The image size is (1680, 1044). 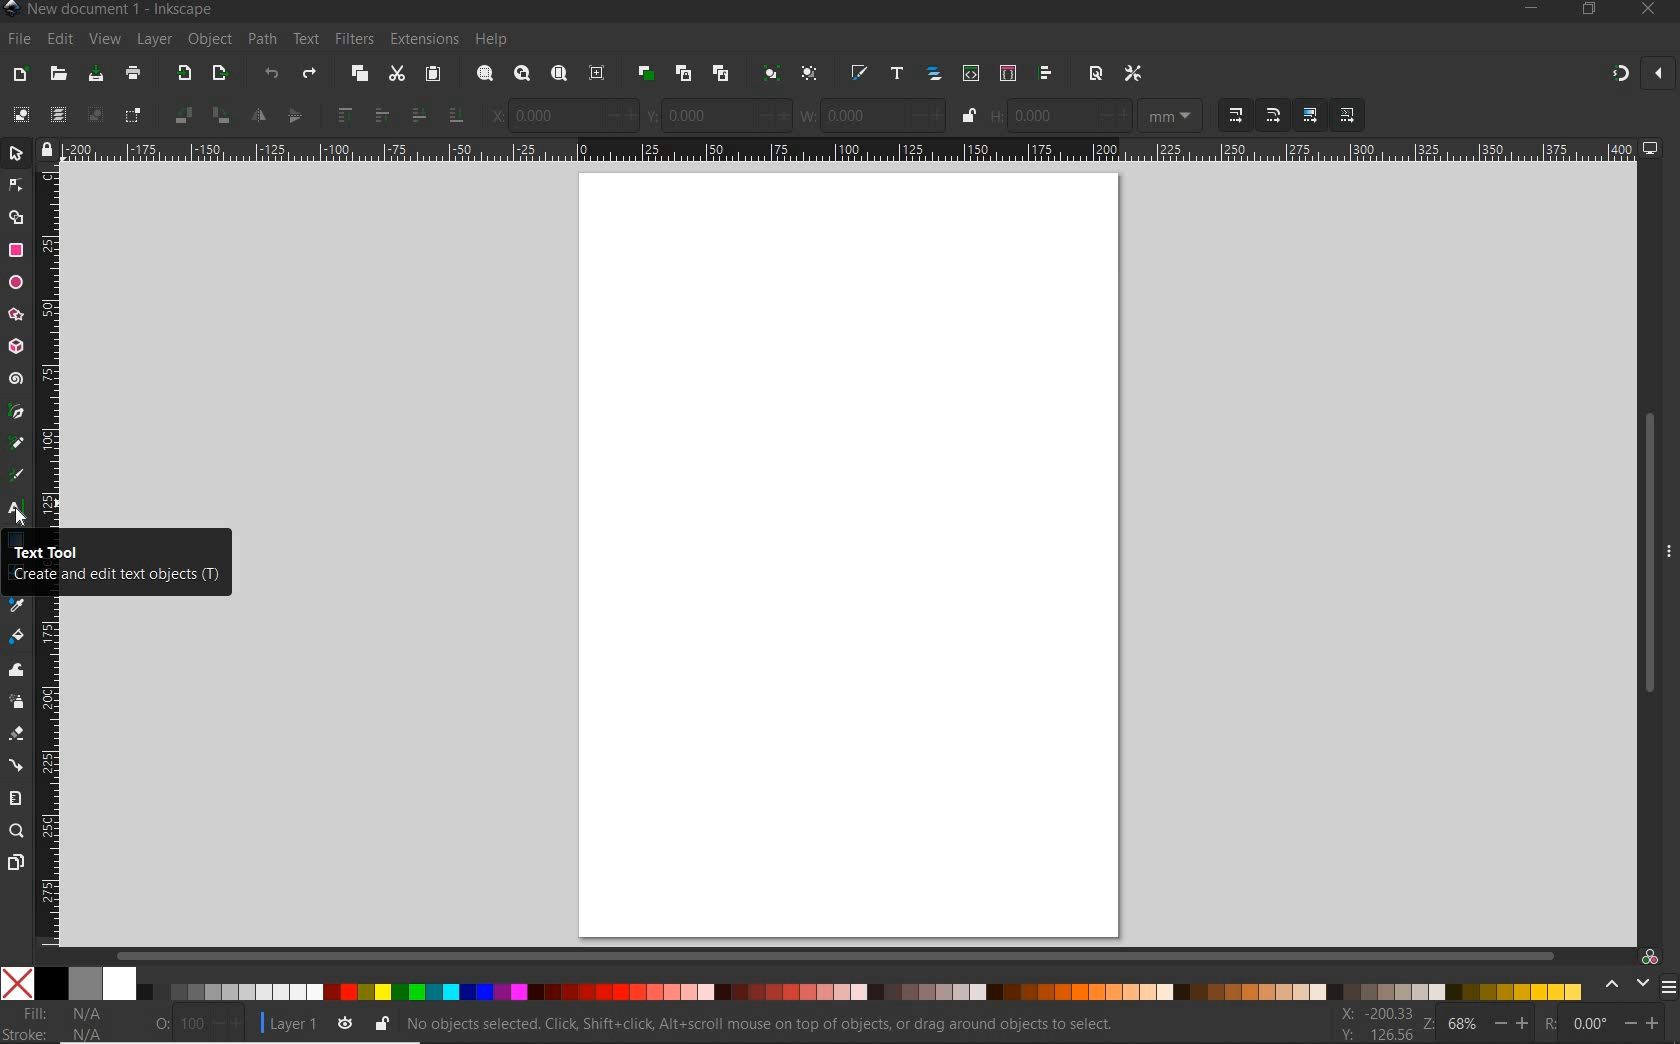 I want to click on open file dialog, so click(x=57, y=75).